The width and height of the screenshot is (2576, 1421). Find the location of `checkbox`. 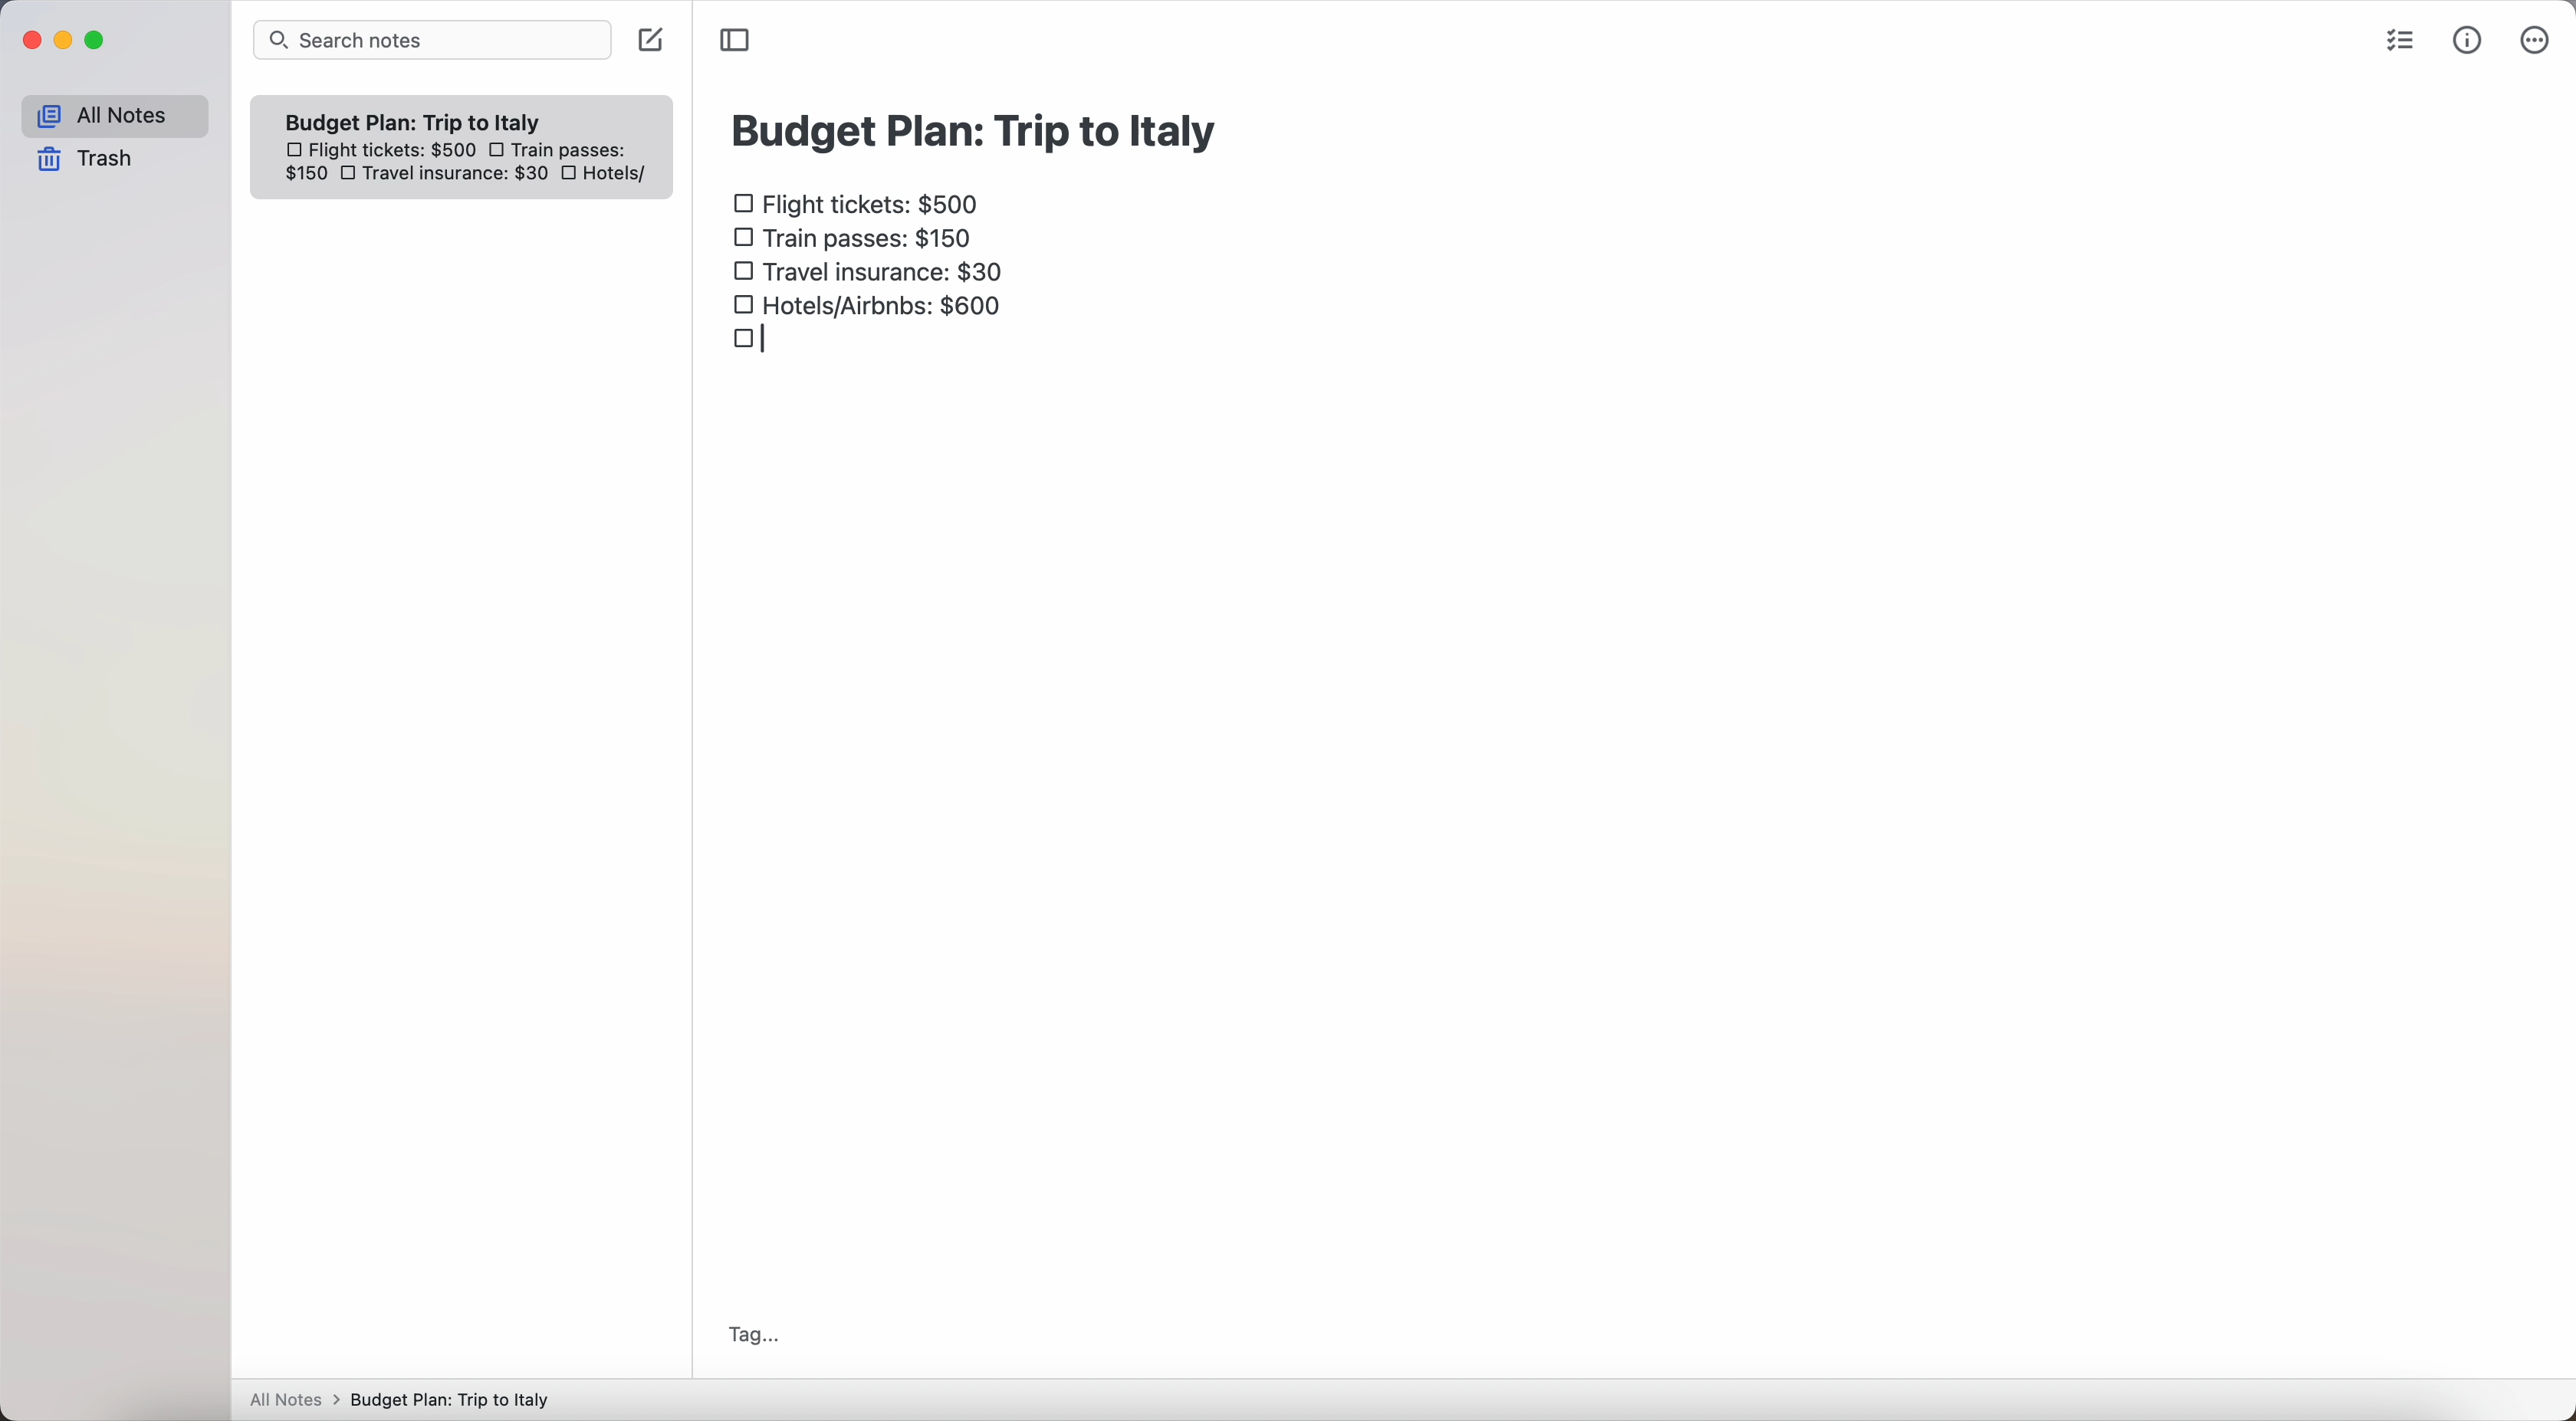

checkbox is located at coordinates (576, 175).